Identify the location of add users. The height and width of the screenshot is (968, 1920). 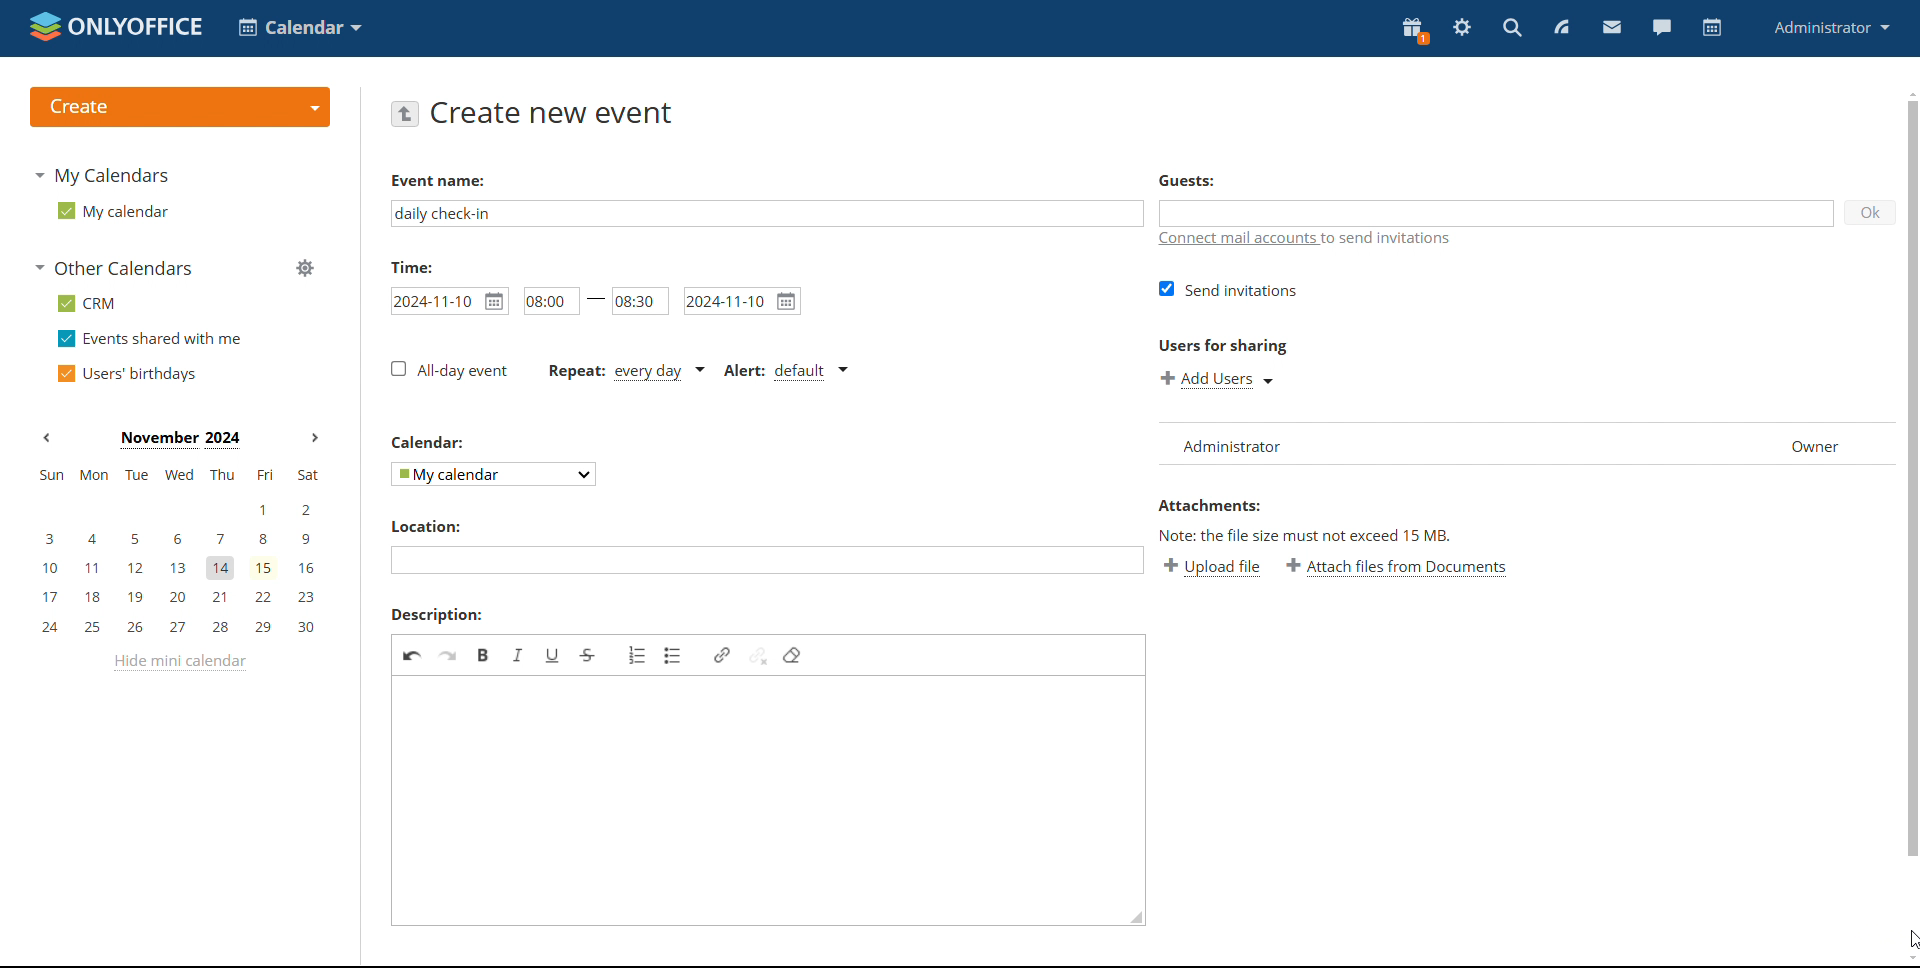
(1218, 380).